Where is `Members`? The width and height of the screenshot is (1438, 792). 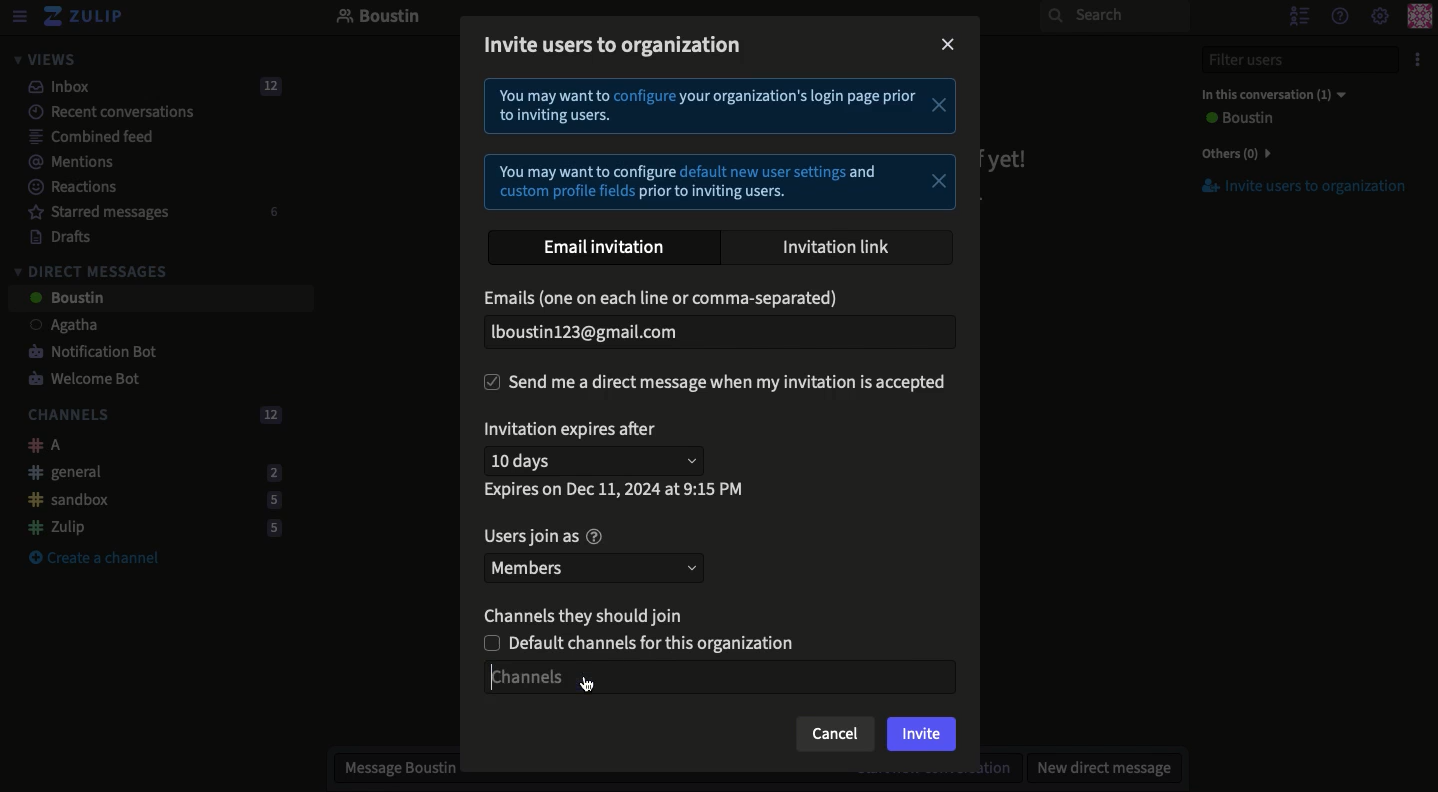
Members is located at coordinates (598, 566).